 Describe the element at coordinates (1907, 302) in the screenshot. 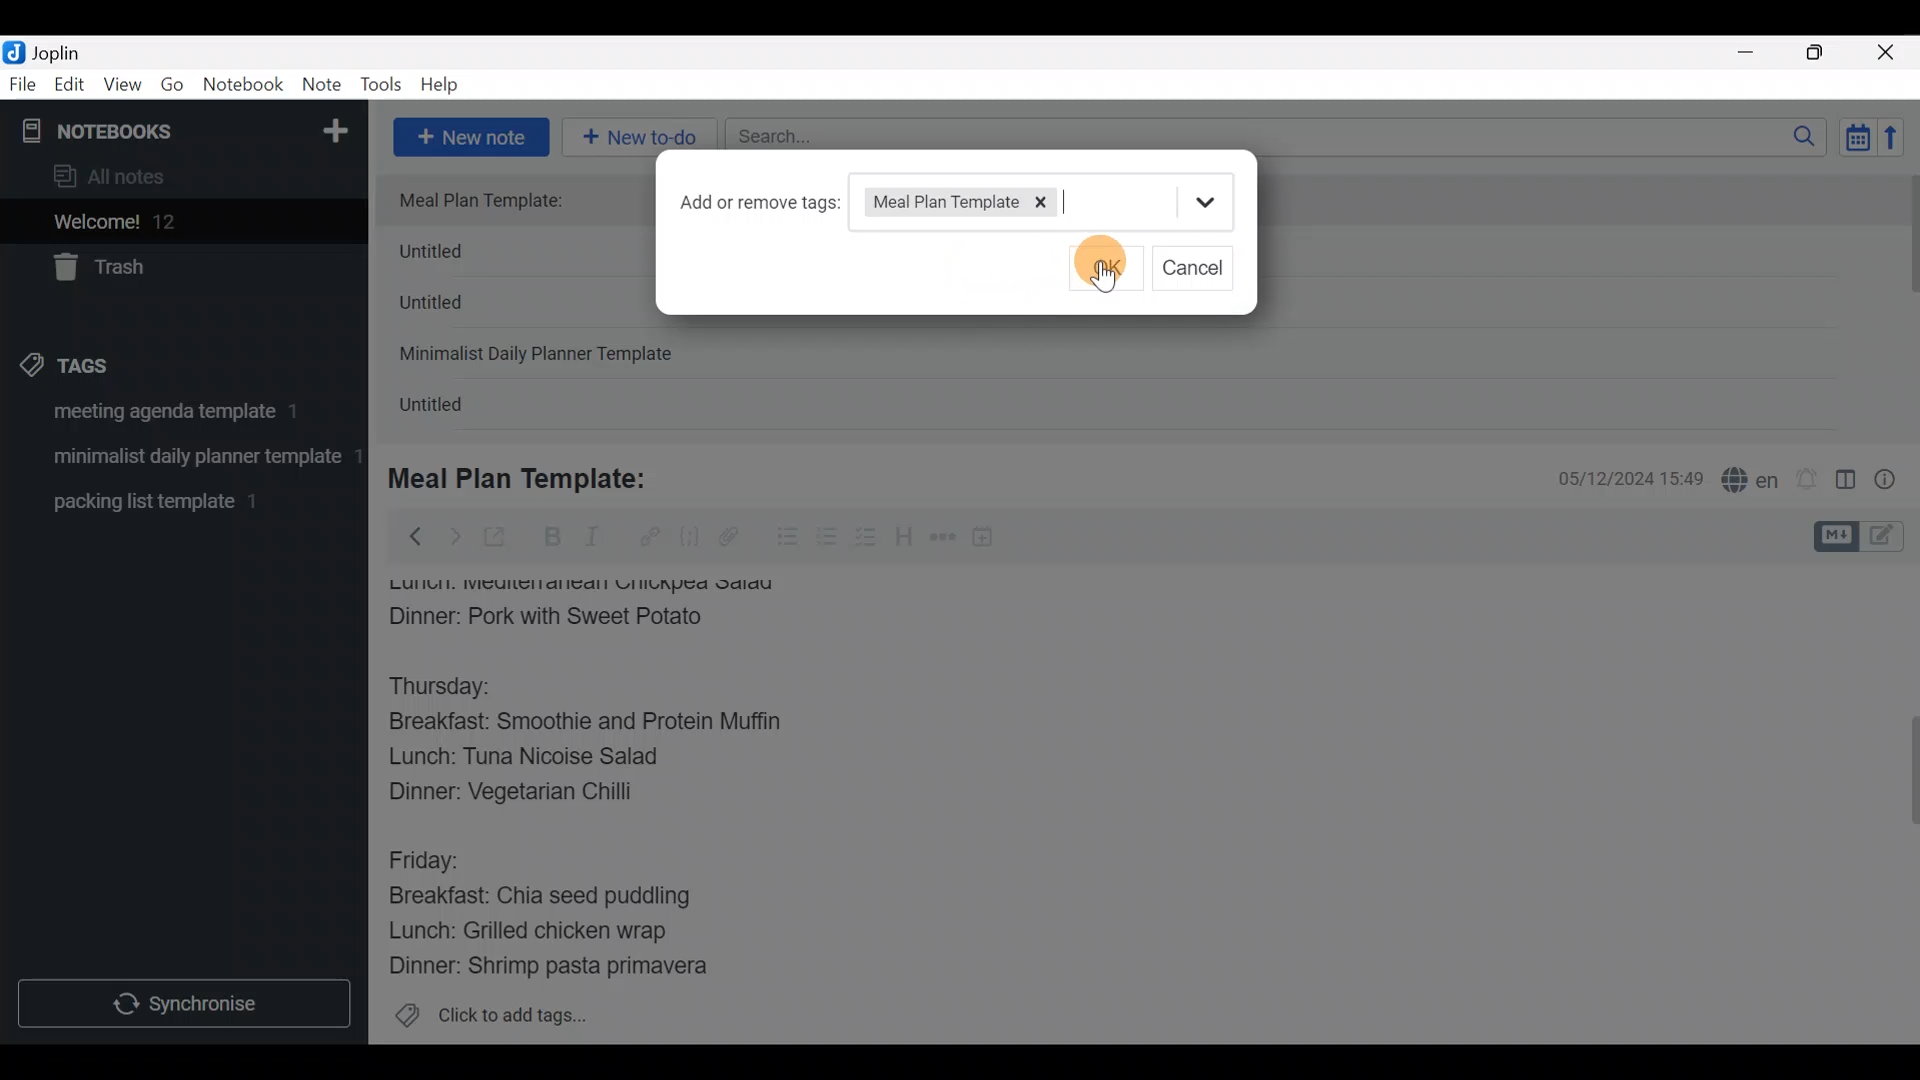

I see `scroll bar` at that location.